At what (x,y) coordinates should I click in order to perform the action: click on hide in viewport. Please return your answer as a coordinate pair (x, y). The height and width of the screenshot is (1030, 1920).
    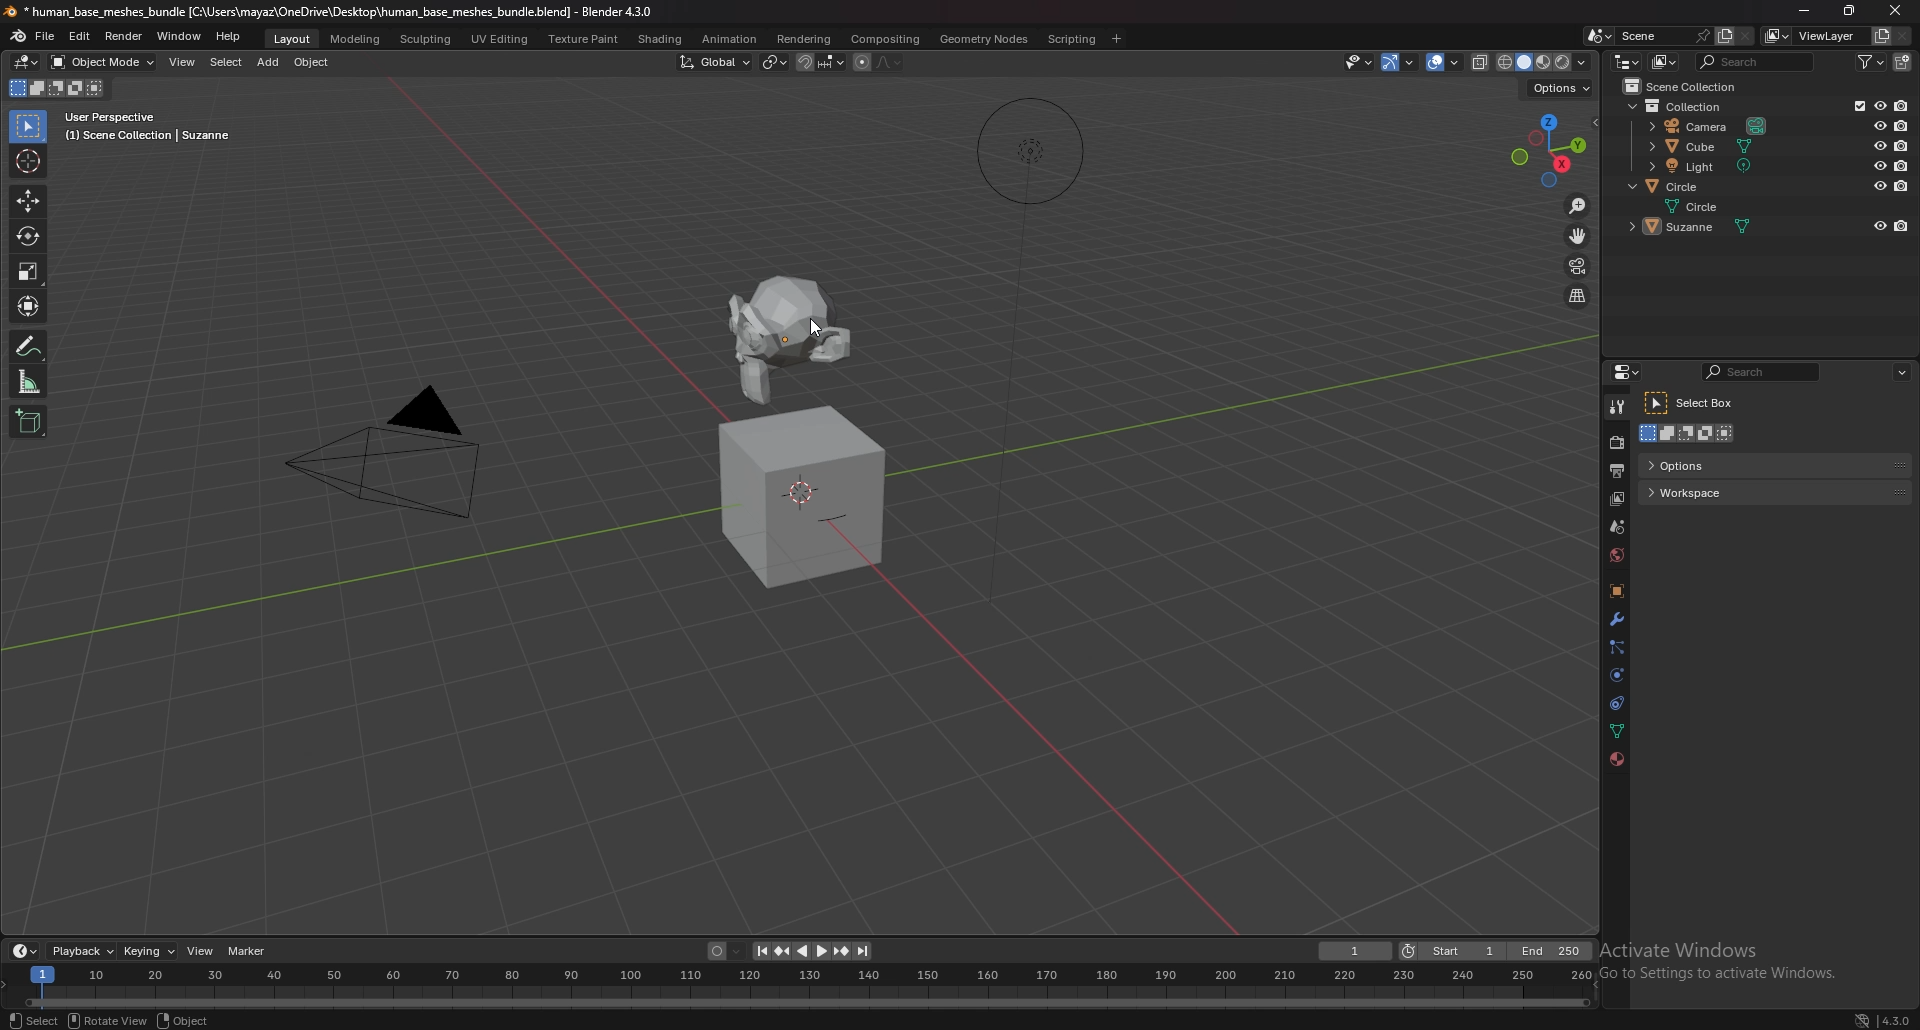
    Looking at the image, I should click on (1879, 226).